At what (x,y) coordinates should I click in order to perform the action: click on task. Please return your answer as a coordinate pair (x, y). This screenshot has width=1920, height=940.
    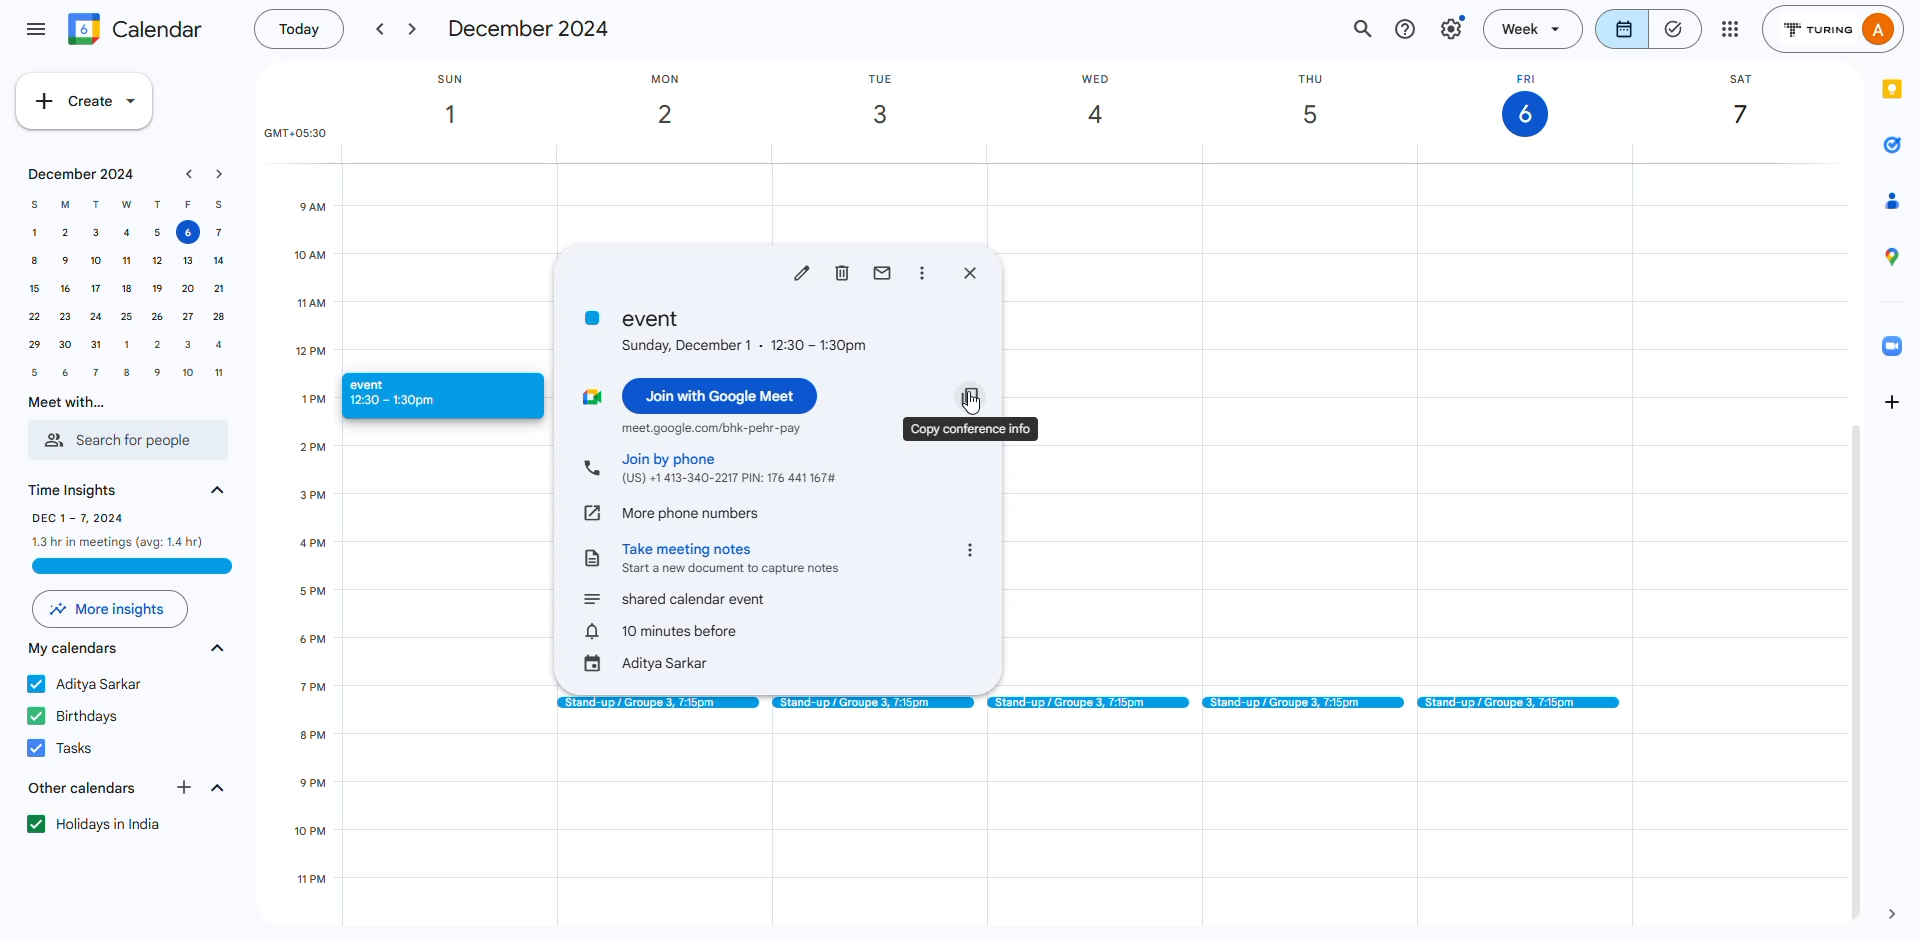
    Looking at the image, I should click on (64, 745).